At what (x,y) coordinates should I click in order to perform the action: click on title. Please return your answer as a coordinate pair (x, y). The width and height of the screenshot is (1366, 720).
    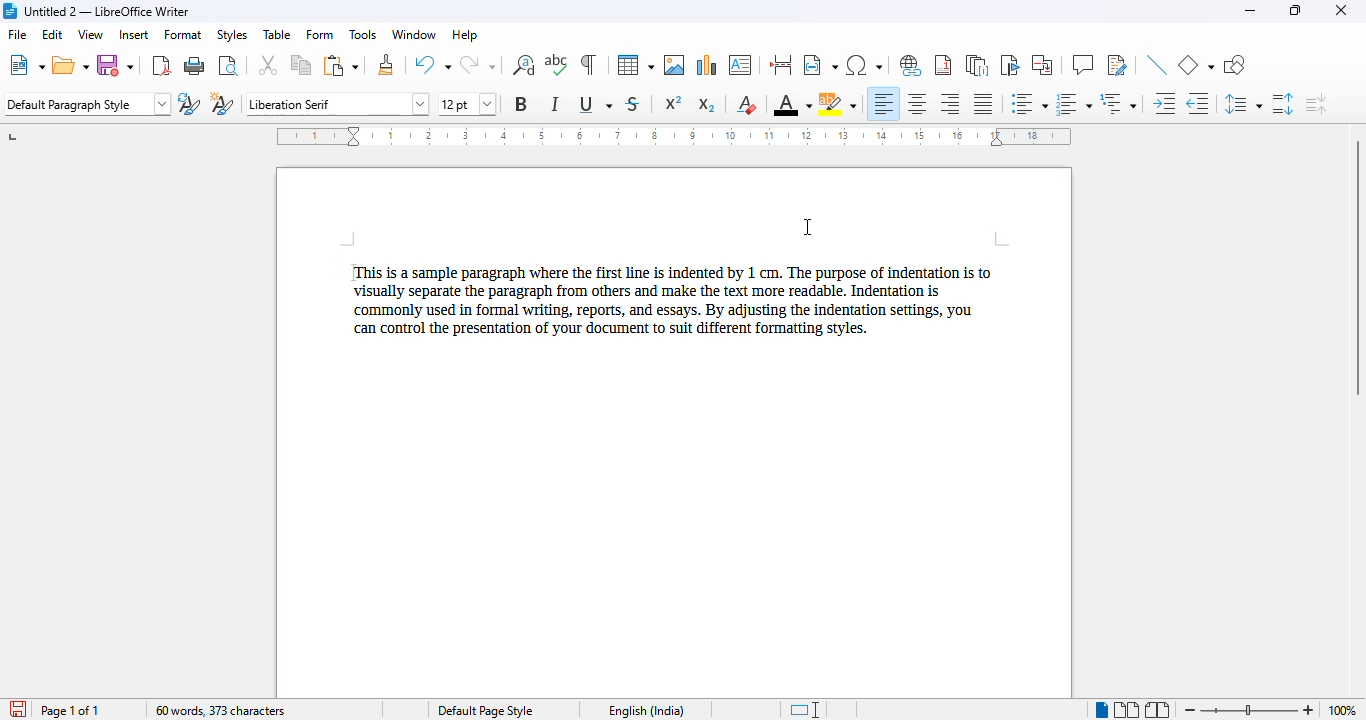
    Looking at the image, I should click on (107, 11).